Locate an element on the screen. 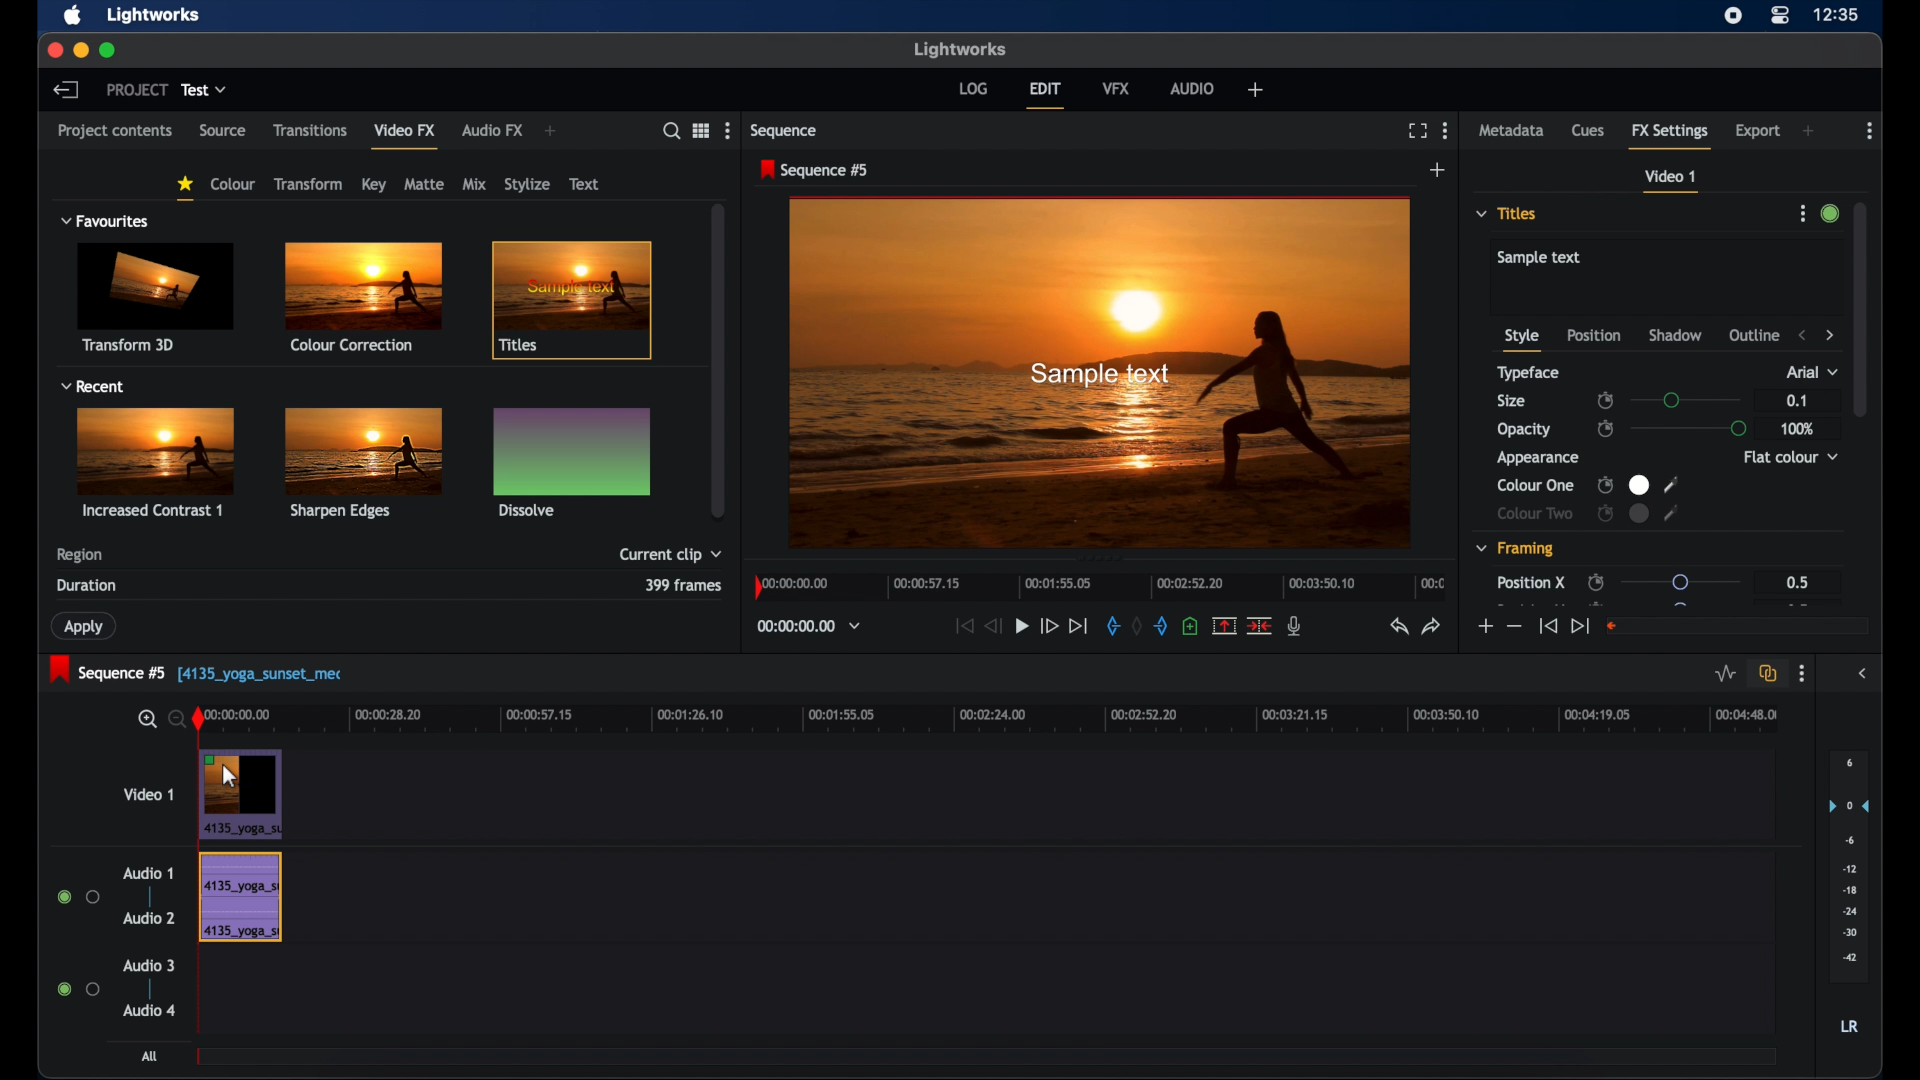  title is located at coordinates (578, 302).